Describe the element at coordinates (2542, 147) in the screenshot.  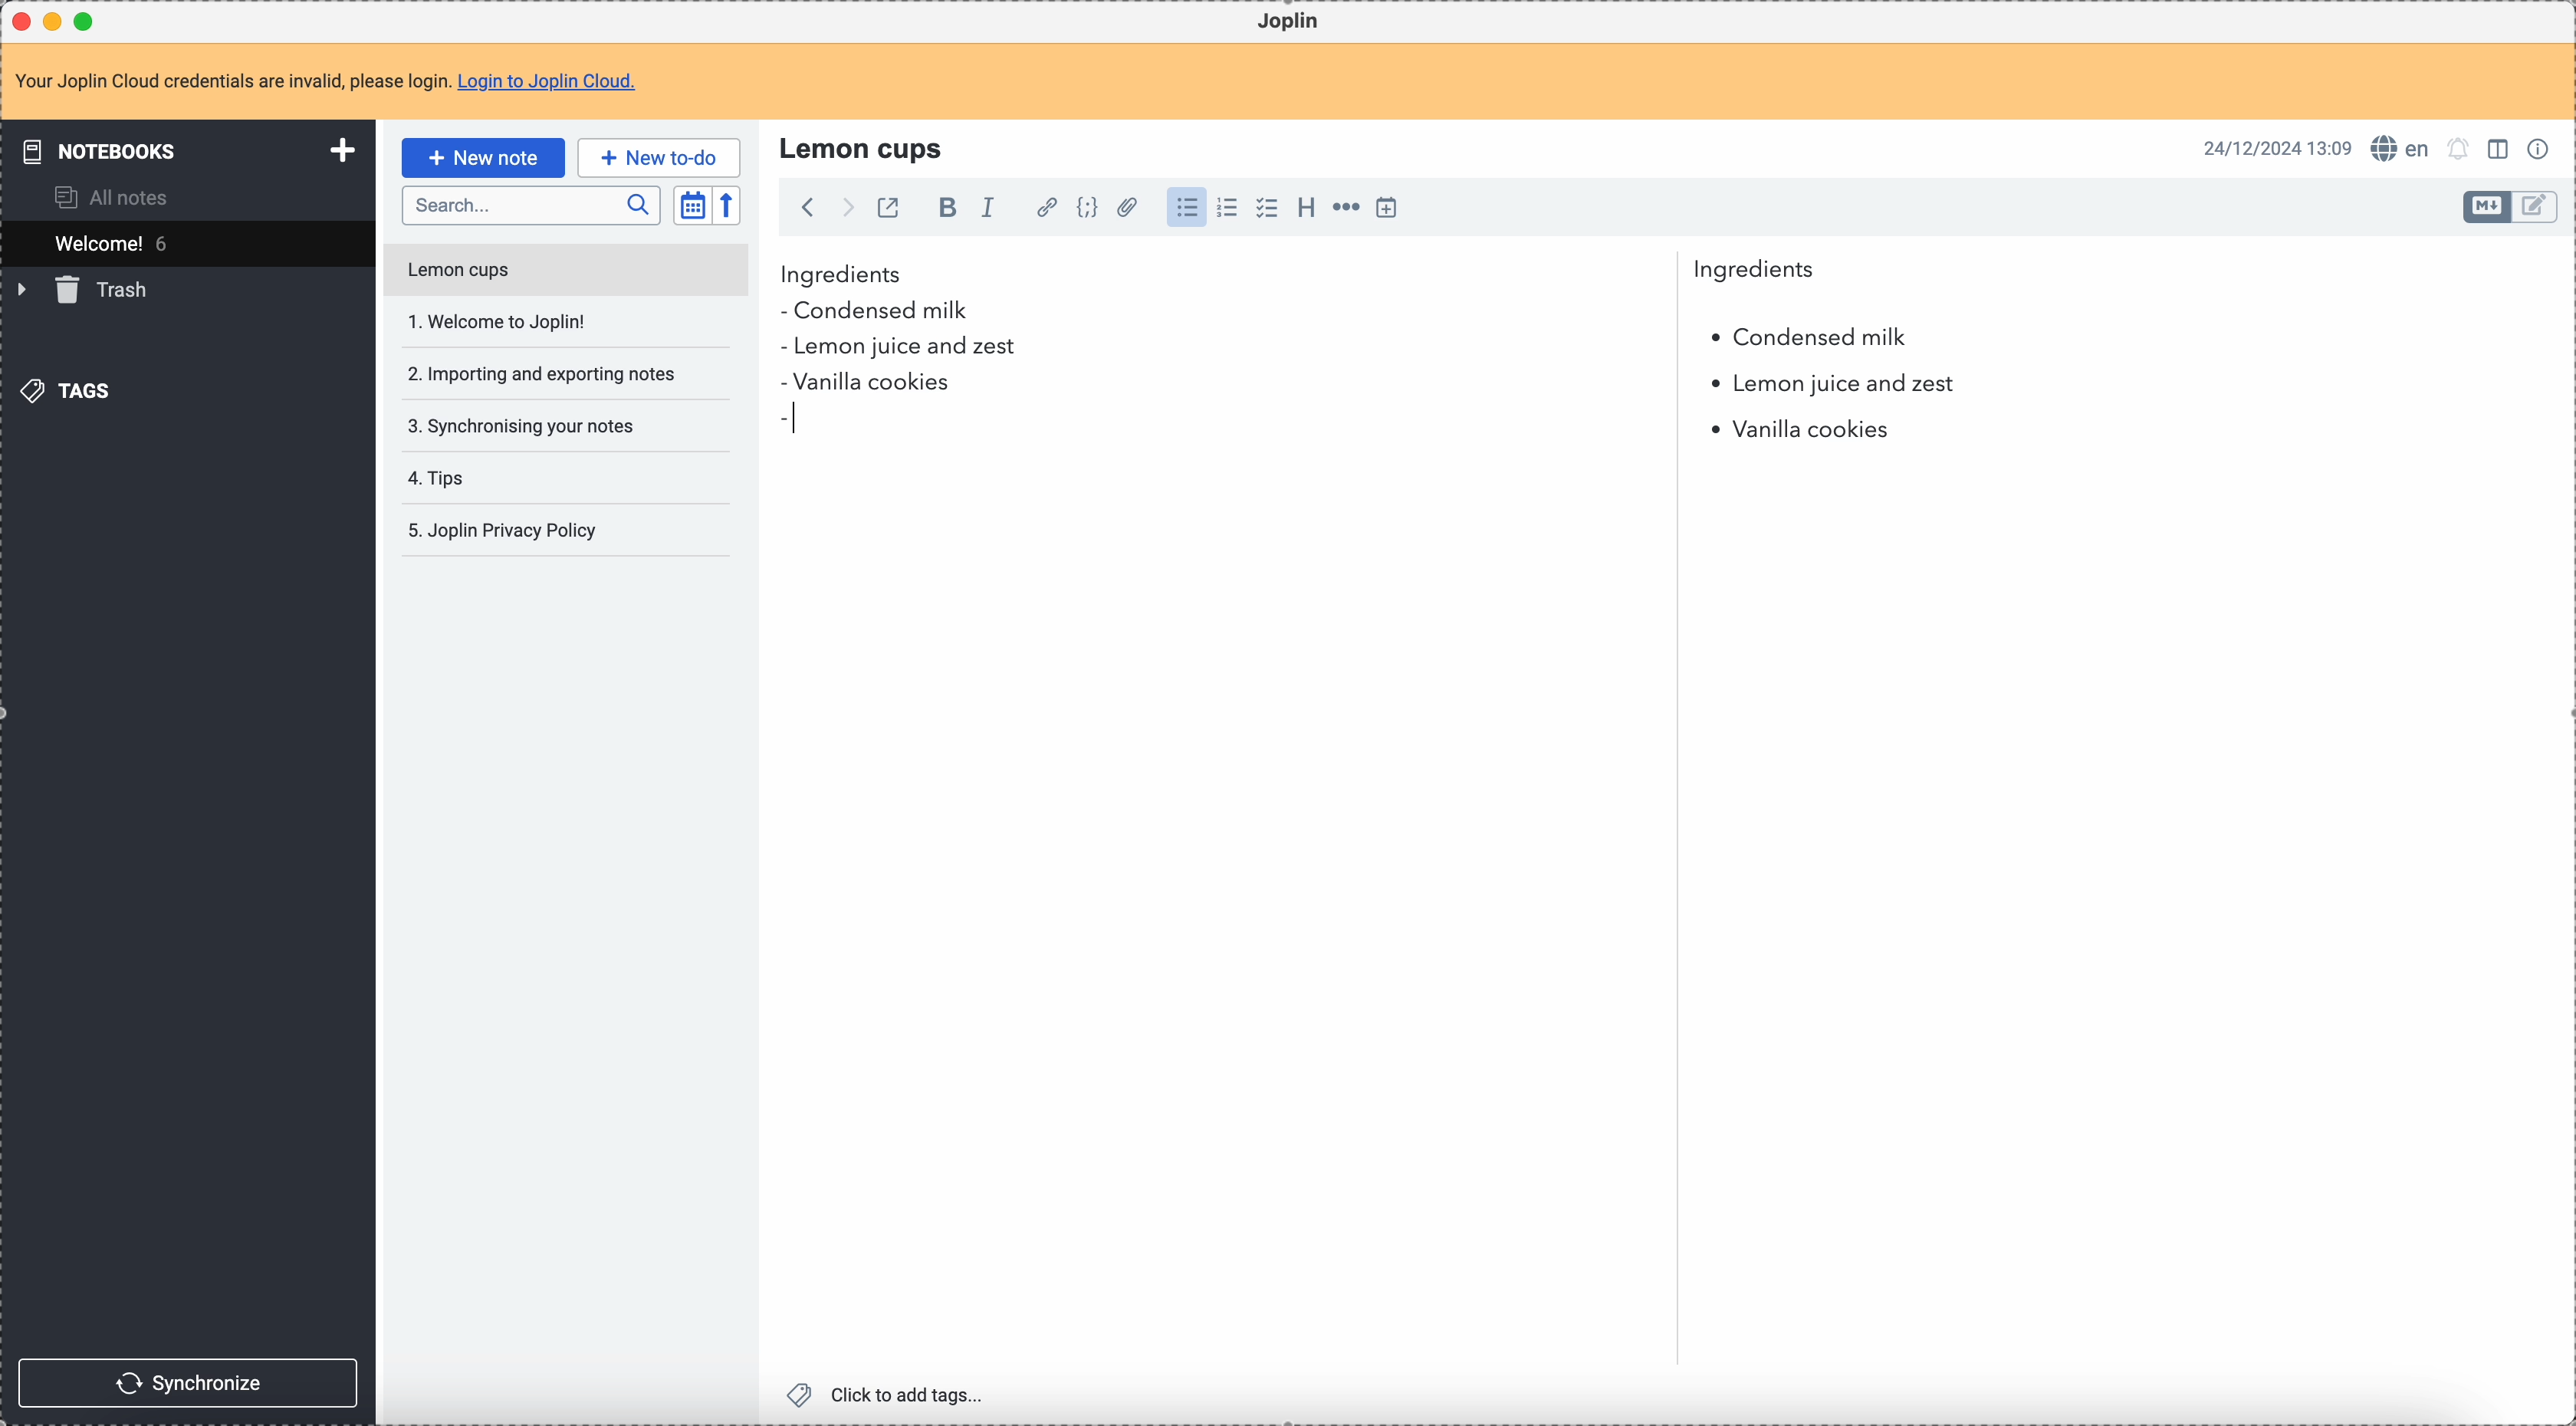
I see `note properties` at that location.